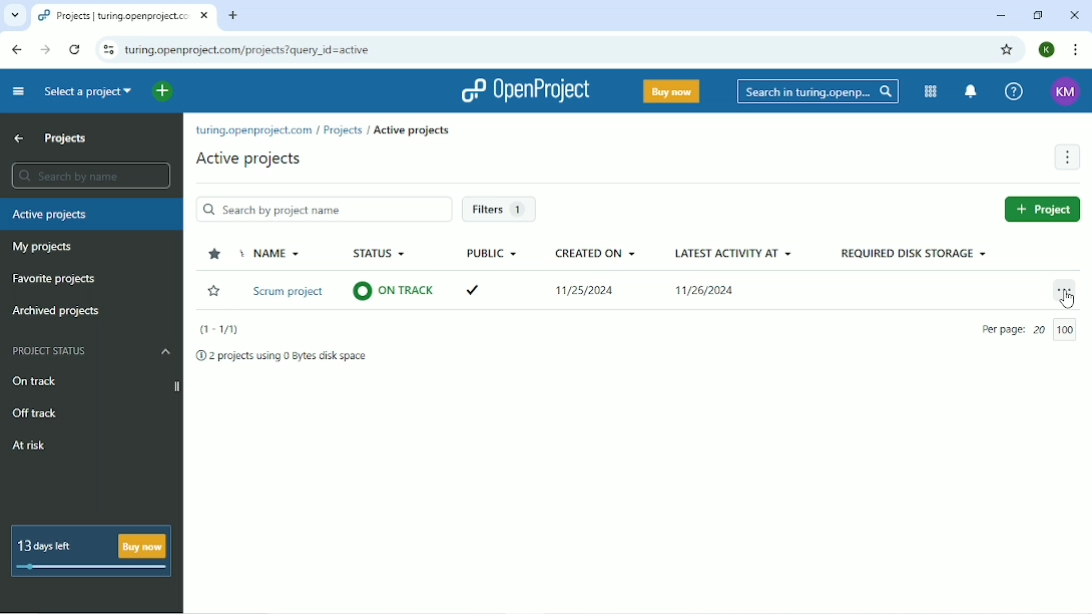 This screenshot has height=614, width=1092. I want to click on Scrum project, so click(289, 293).